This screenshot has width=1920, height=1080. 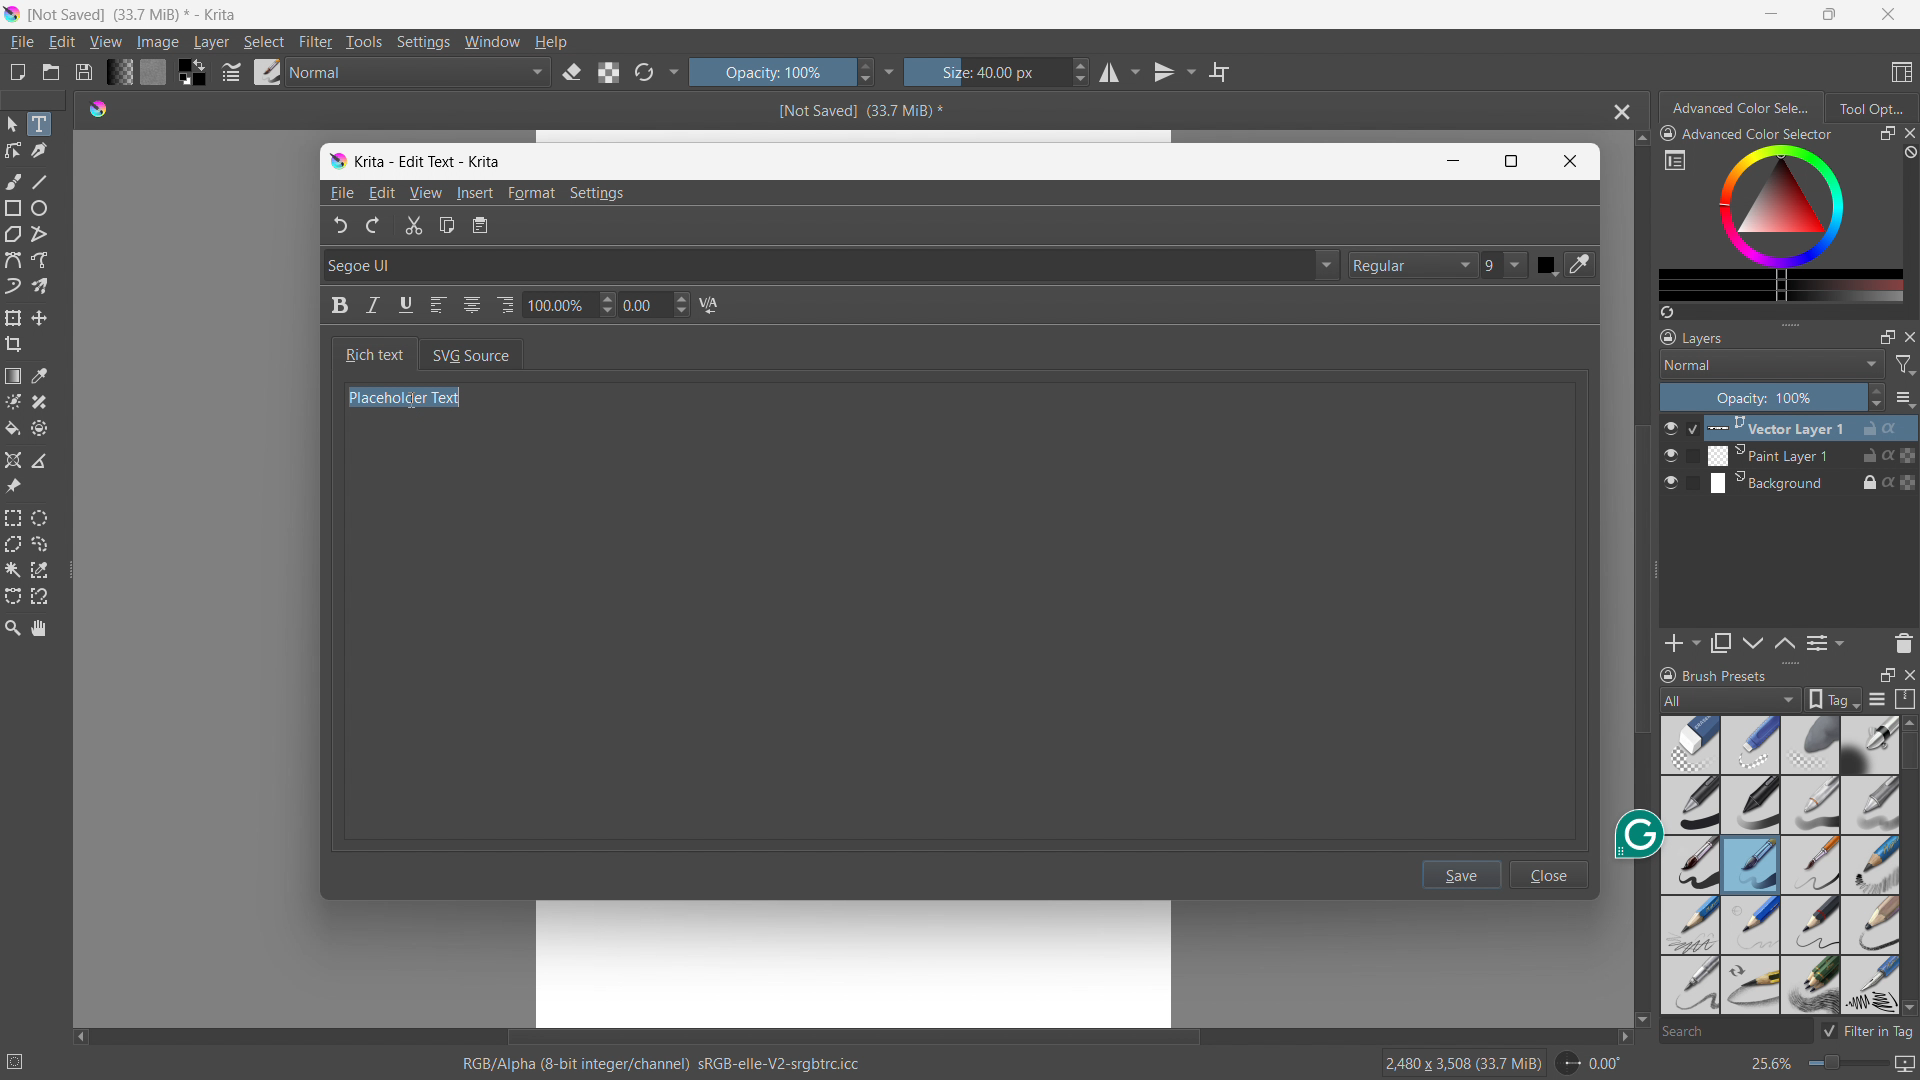 I want to click on view, so click(x=105, y=42).